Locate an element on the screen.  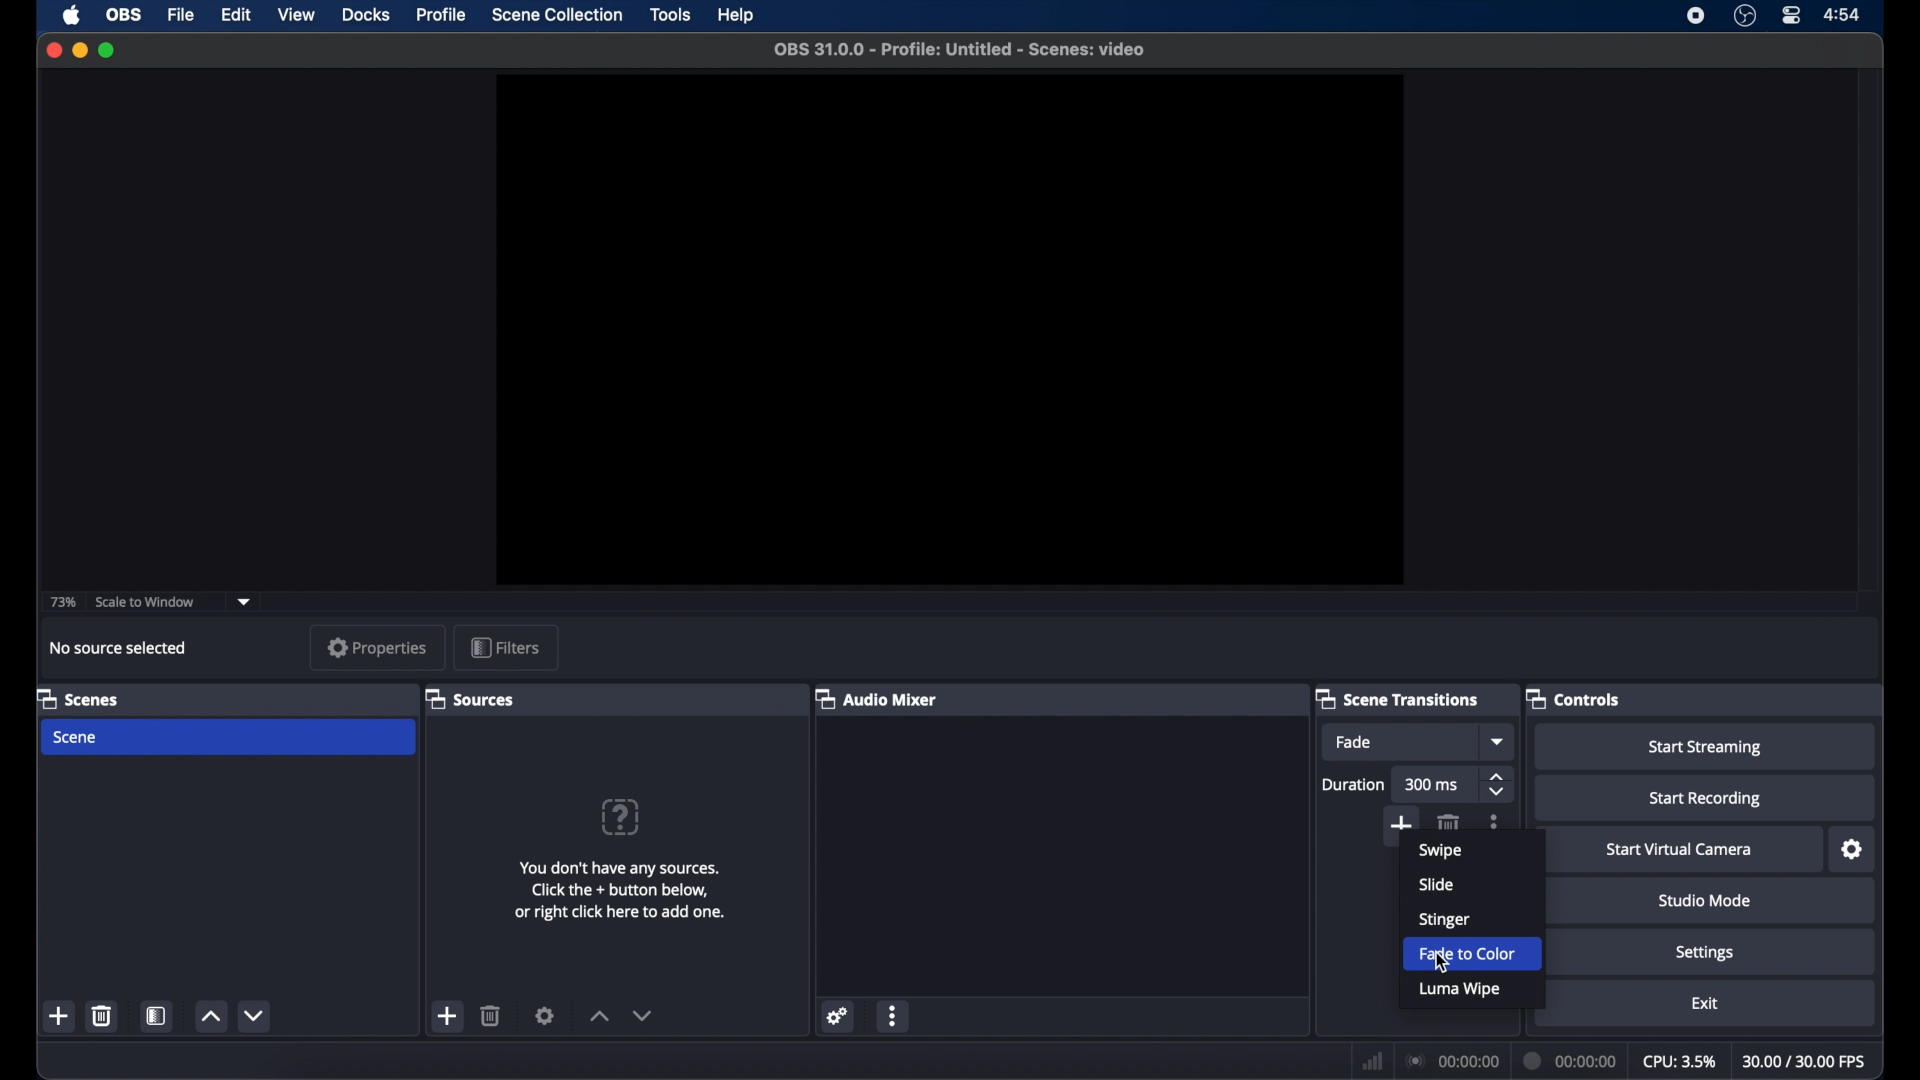
settings is located at coordinates (545, 1015).